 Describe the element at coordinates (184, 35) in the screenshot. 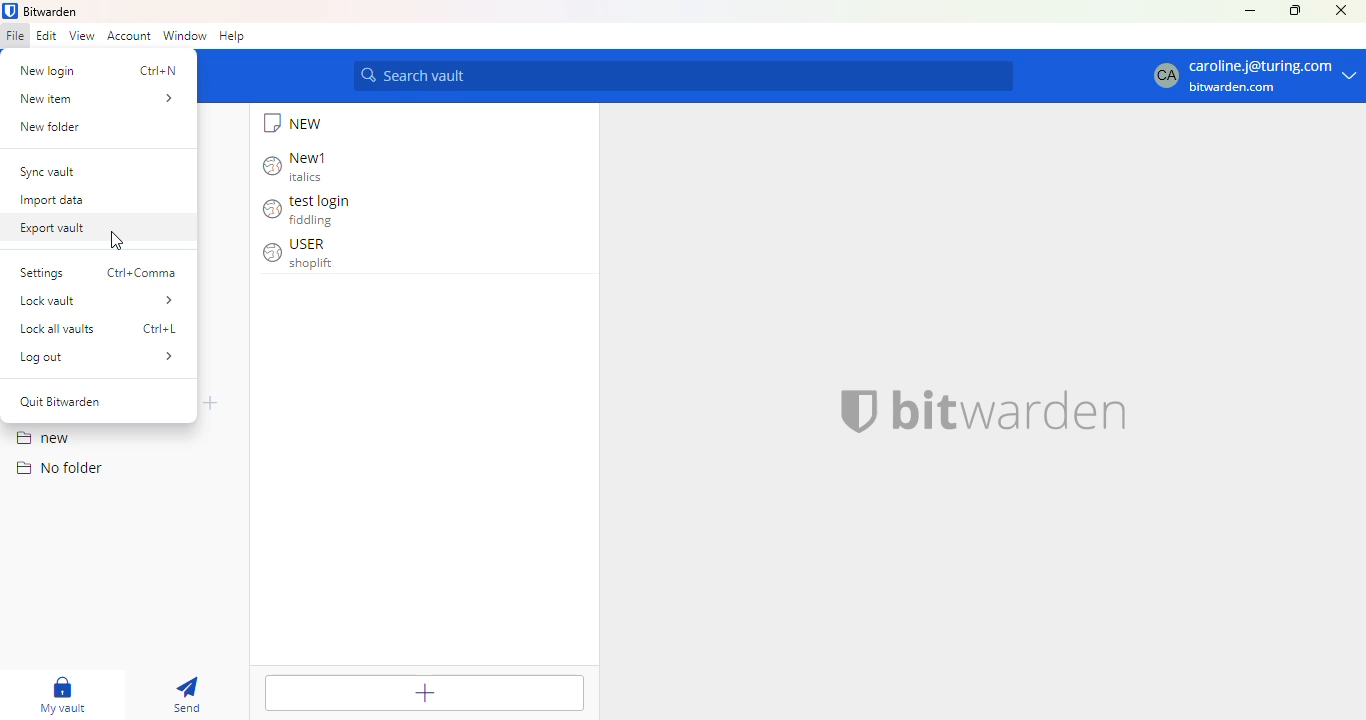

I see `window` at that location.